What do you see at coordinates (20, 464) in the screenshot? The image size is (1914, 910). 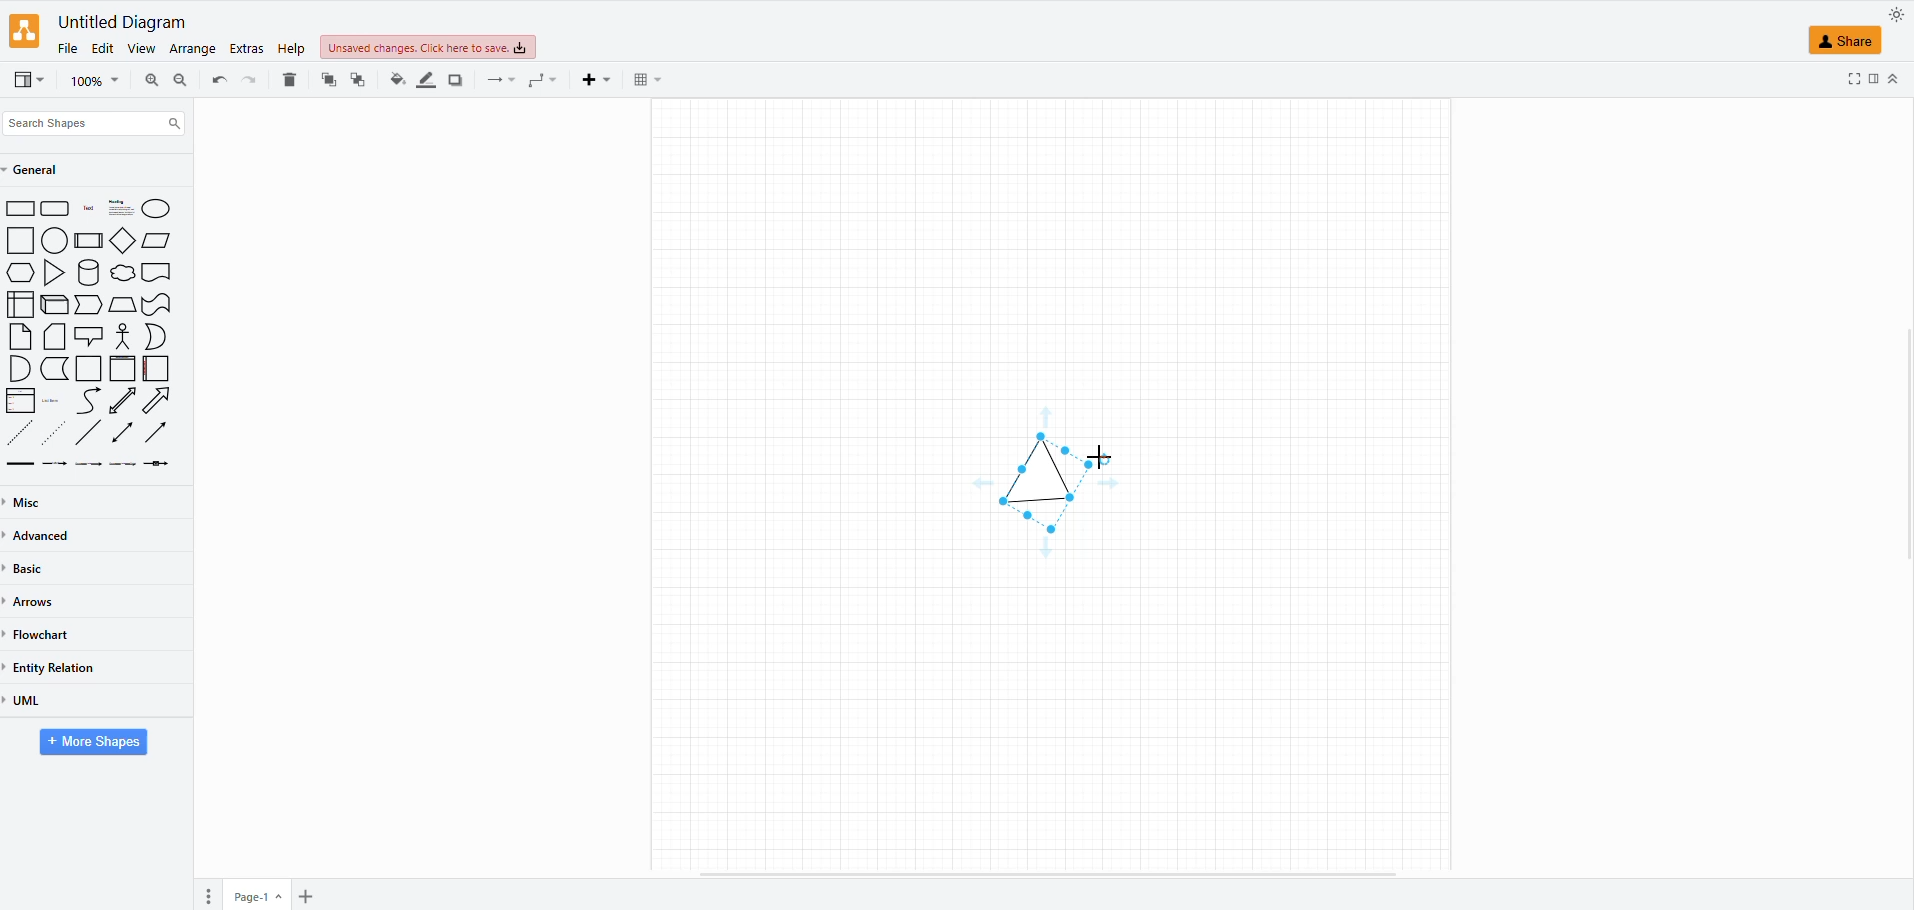 I see `Thick Line` at bounding box center [20, 464].